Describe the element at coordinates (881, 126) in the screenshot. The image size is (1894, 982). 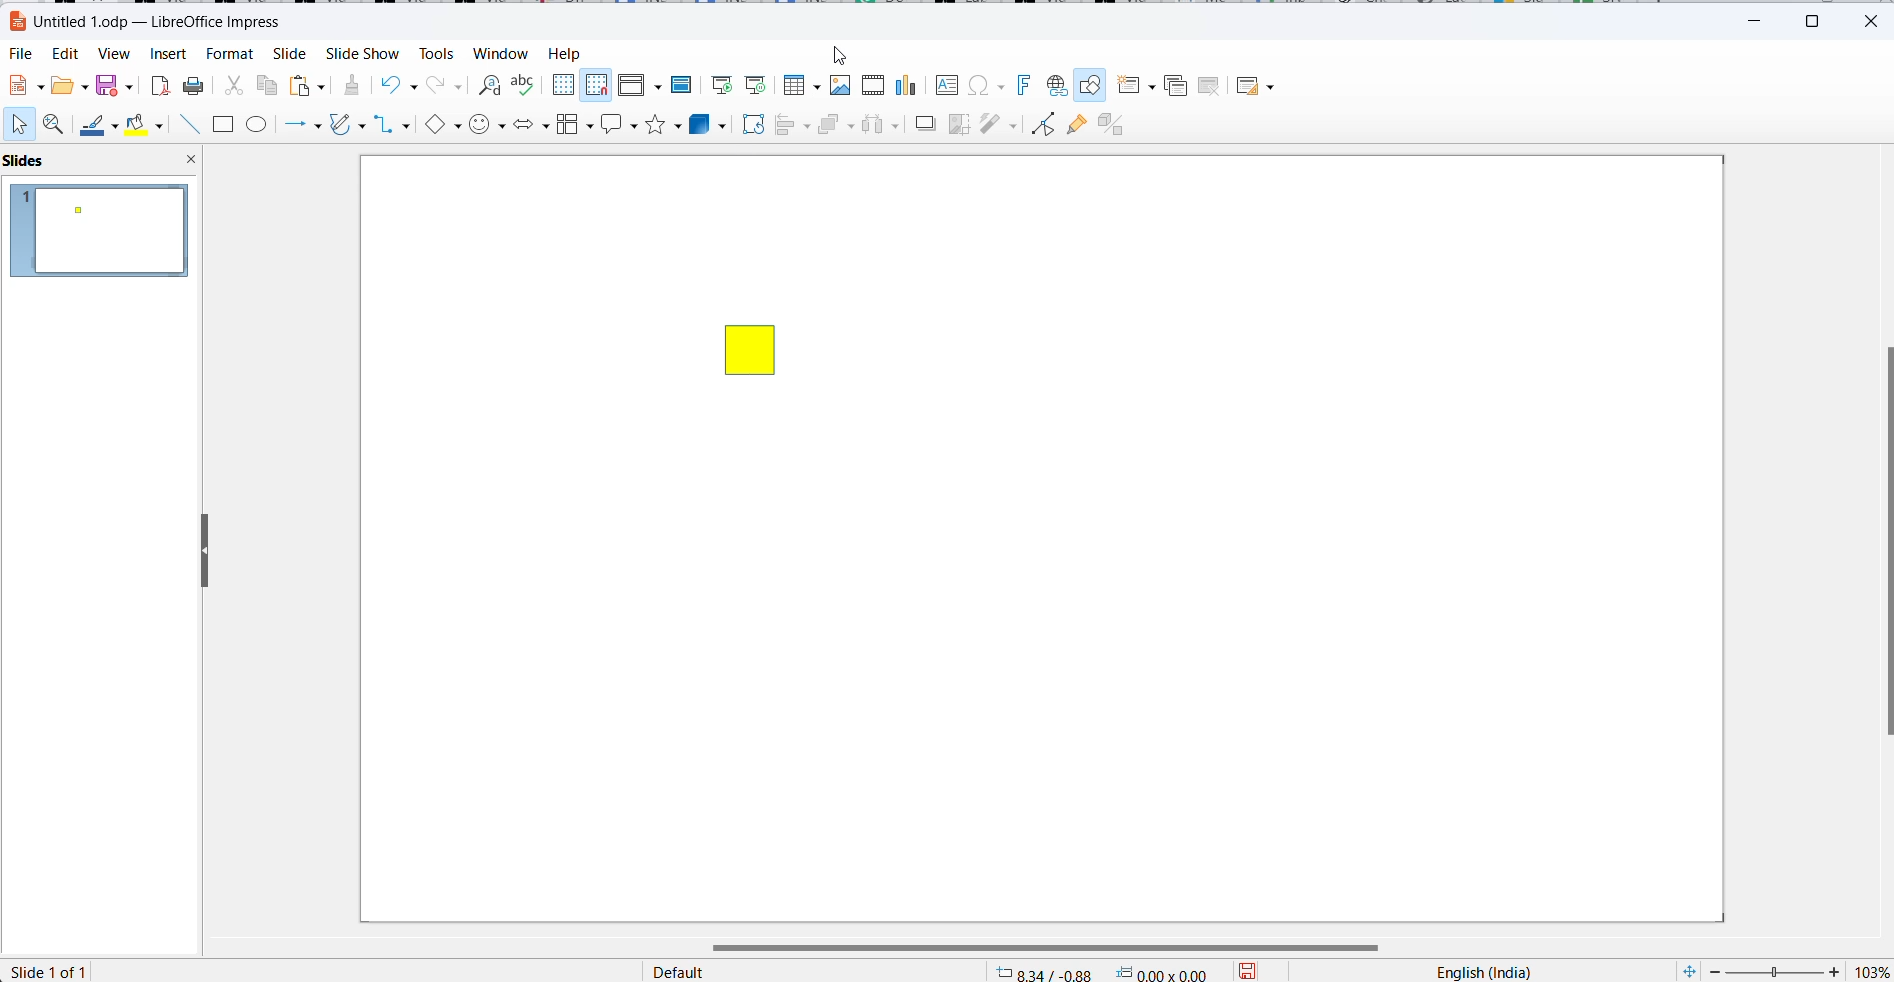
I see `distribute objects` at that location.